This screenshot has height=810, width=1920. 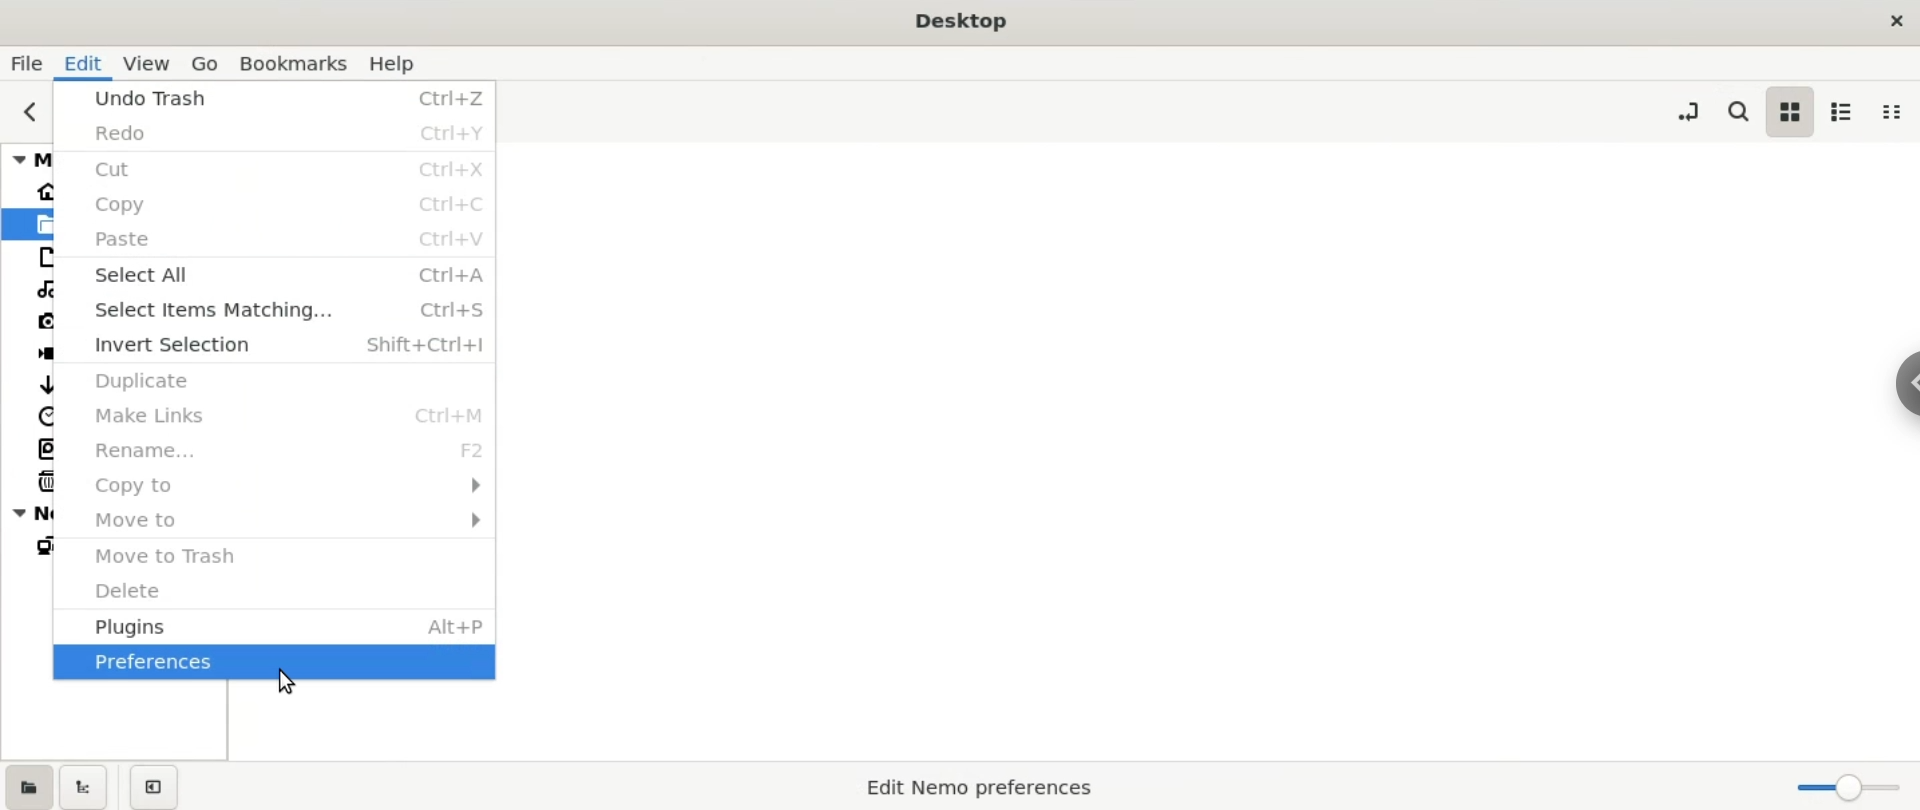 I want to click on select items matching, so click(x=273, y=307).